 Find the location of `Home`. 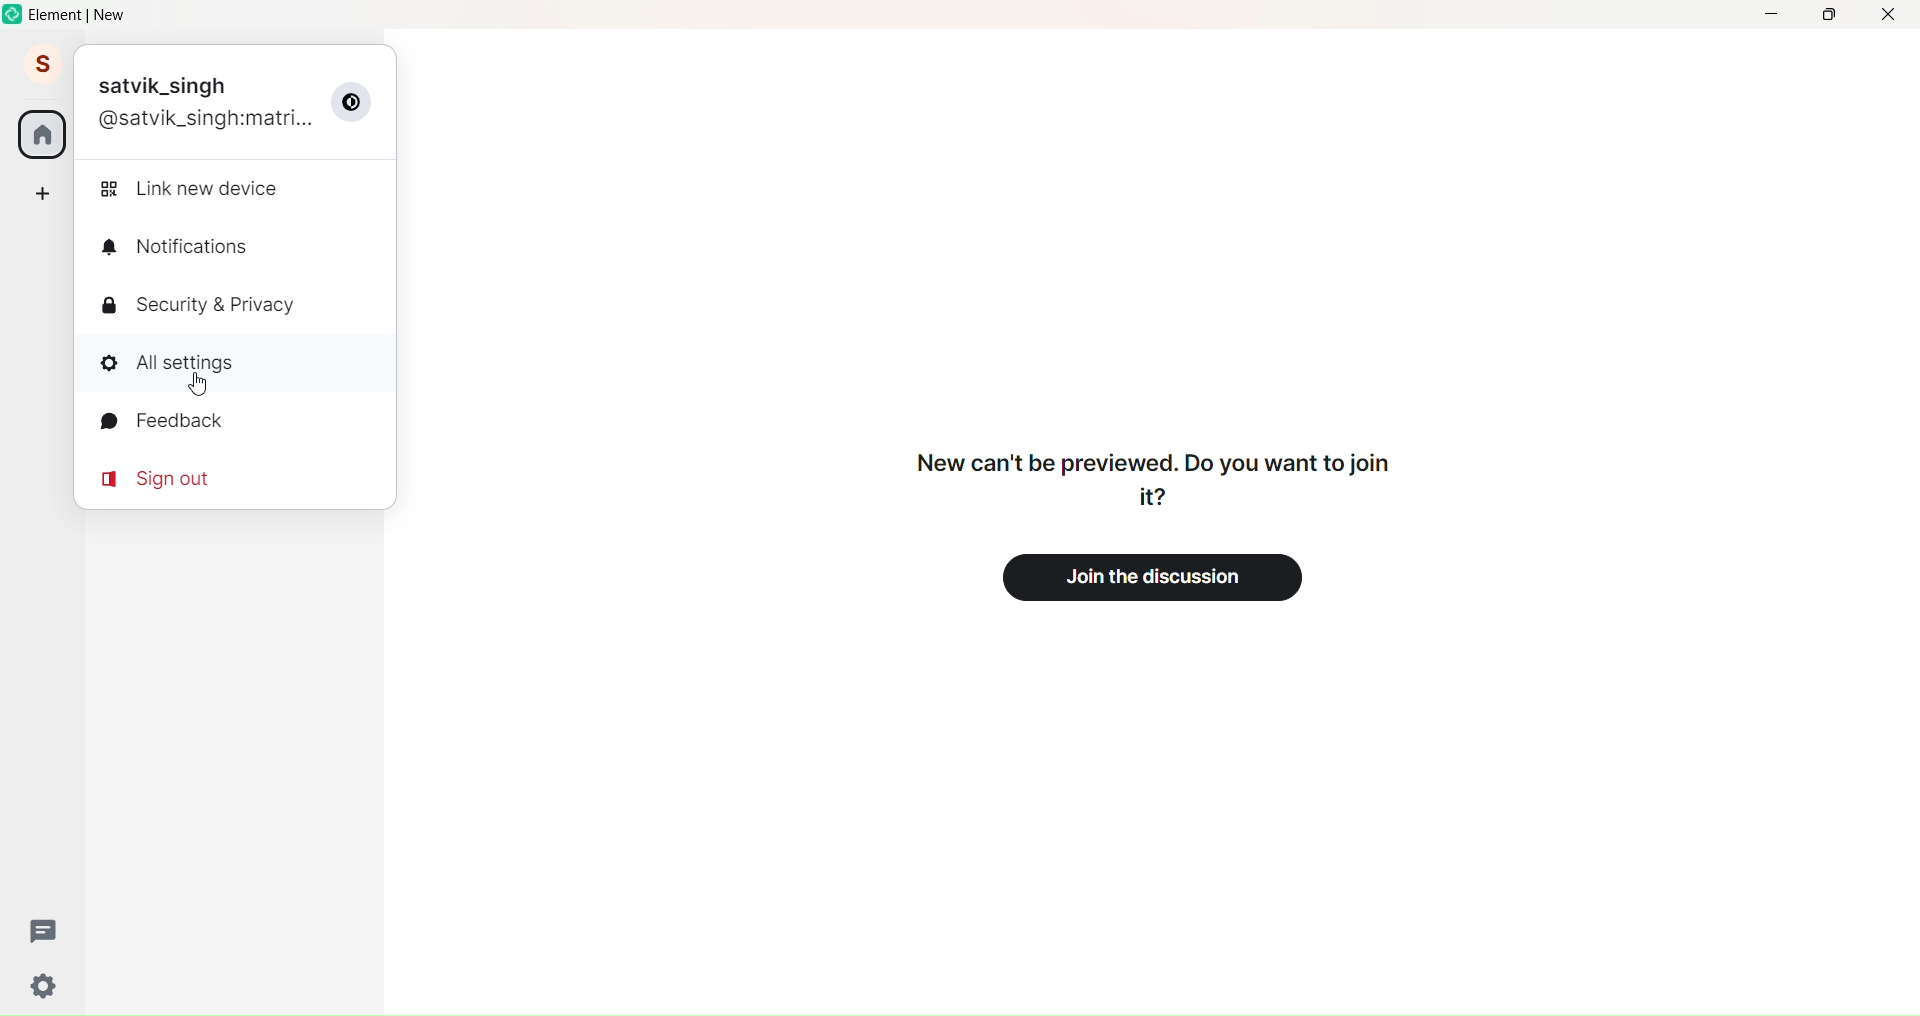

Home is located at coordinates (42, 135).